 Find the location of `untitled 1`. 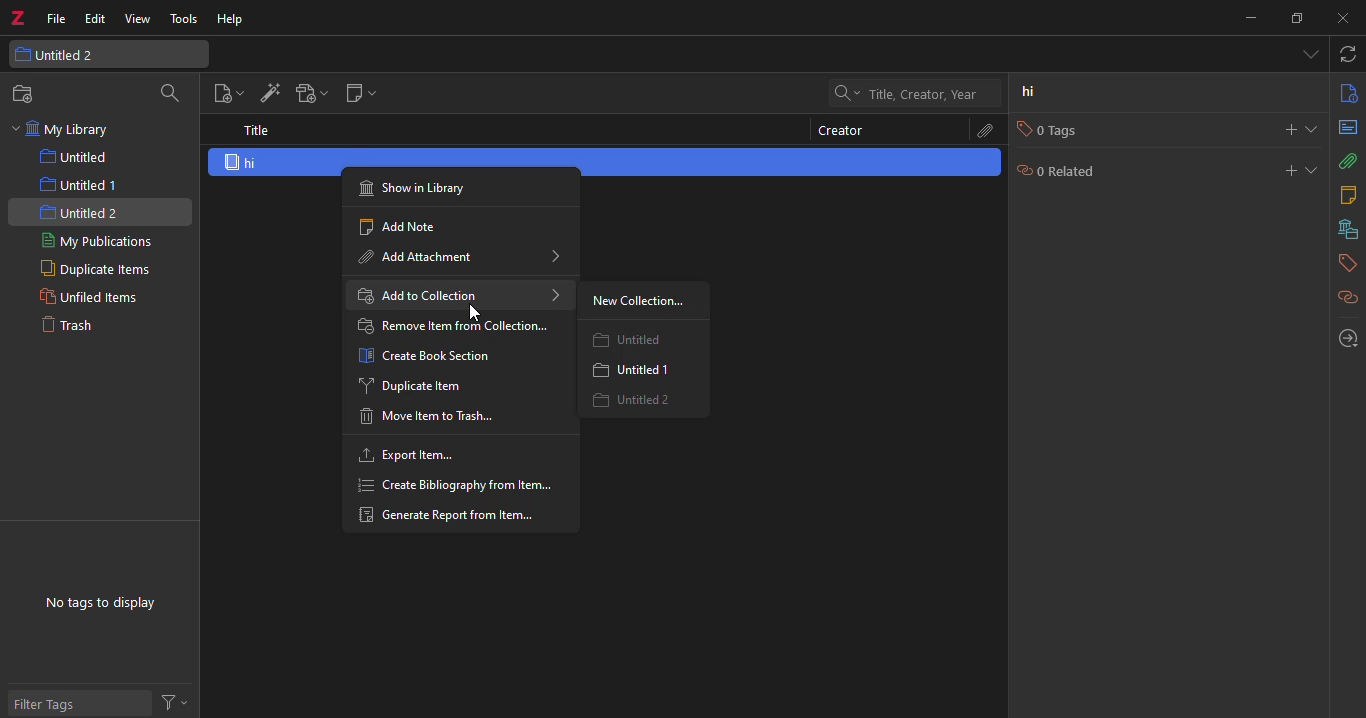

untitled 1 is located at coordinates (638, 369).